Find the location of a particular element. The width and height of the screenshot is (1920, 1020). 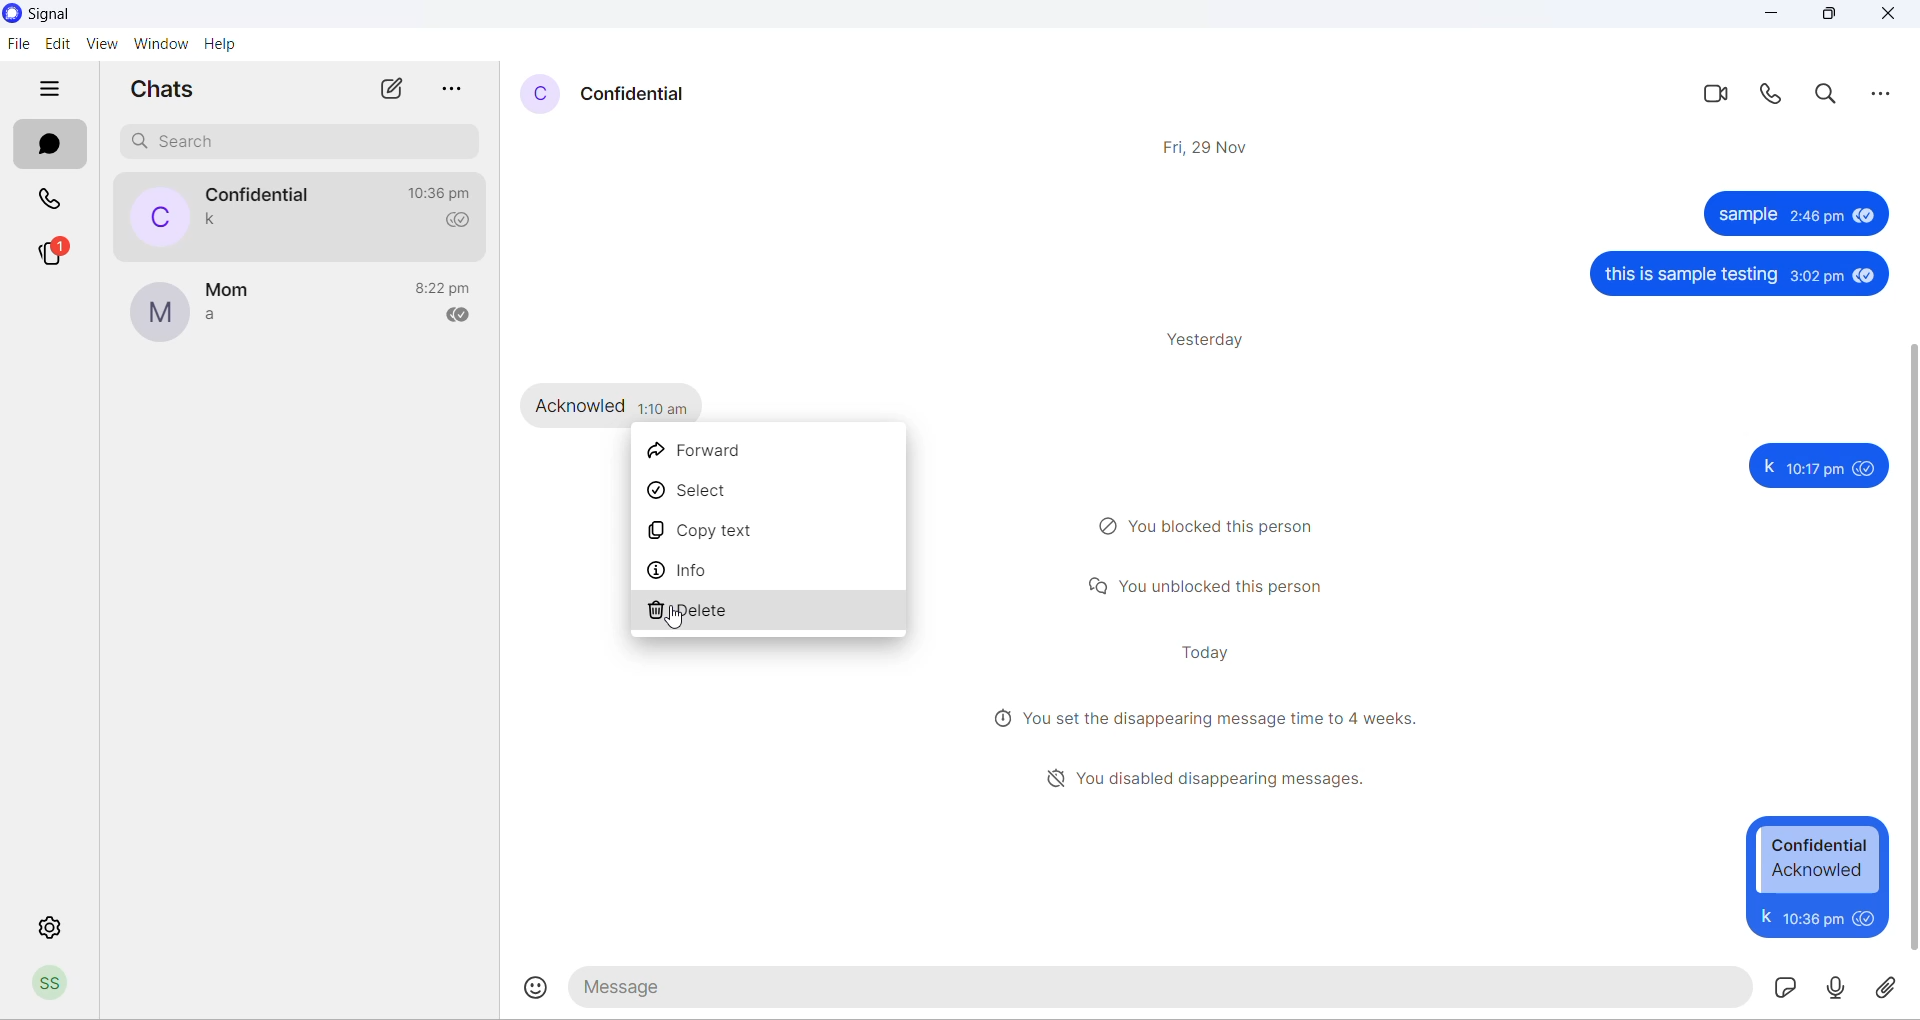

edit is located at coordinates (58, 44).